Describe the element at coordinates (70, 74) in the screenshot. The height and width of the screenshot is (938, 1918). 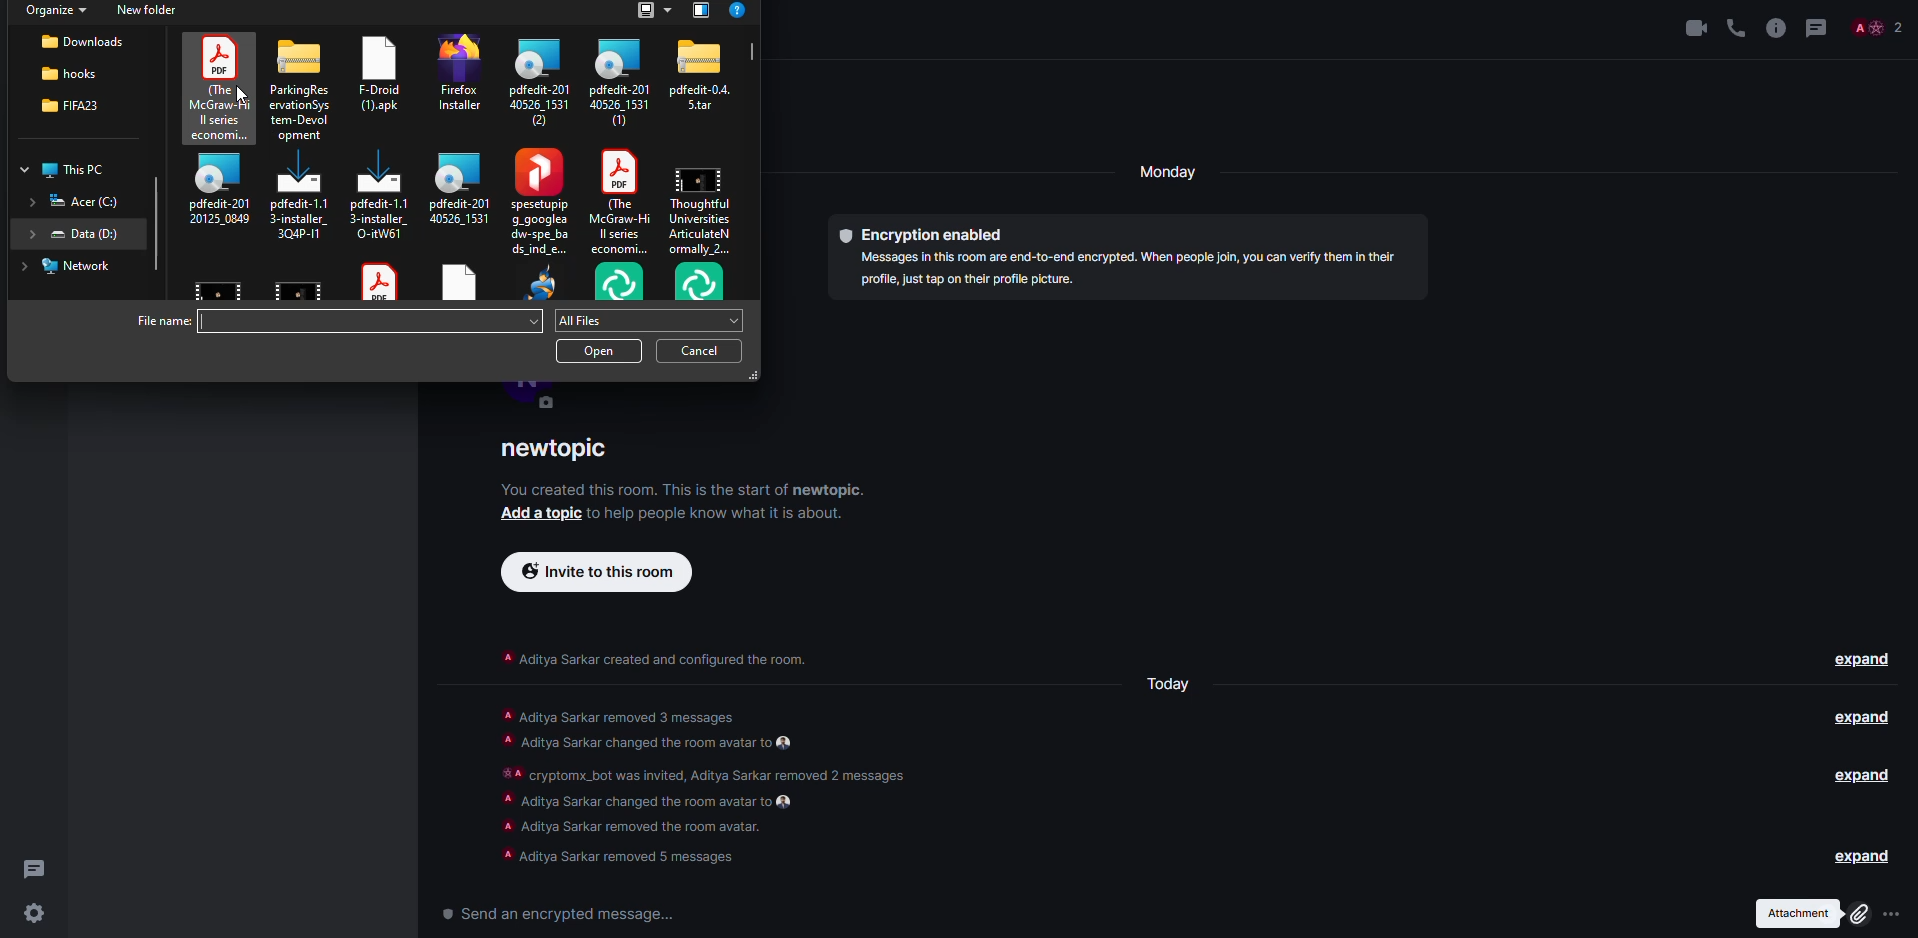
I see `location` at that location.